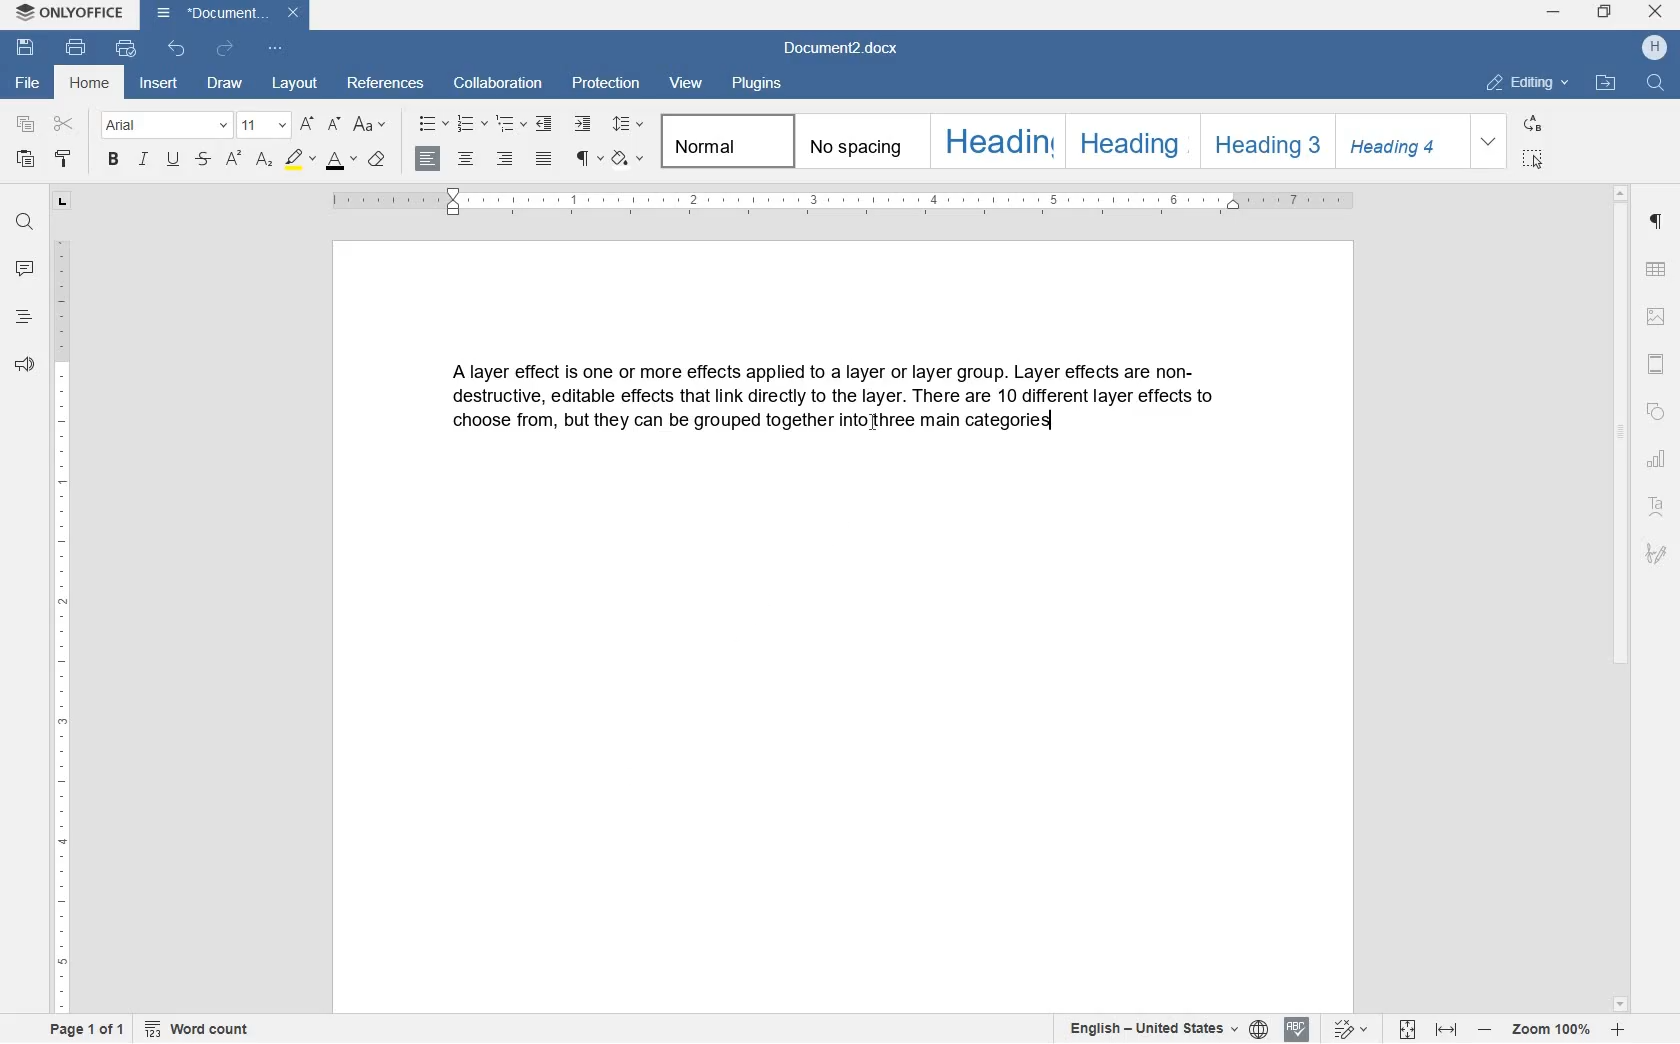 The image size is (1680, 1044). I want to click on page 1 of 1, so click(82, 1030).